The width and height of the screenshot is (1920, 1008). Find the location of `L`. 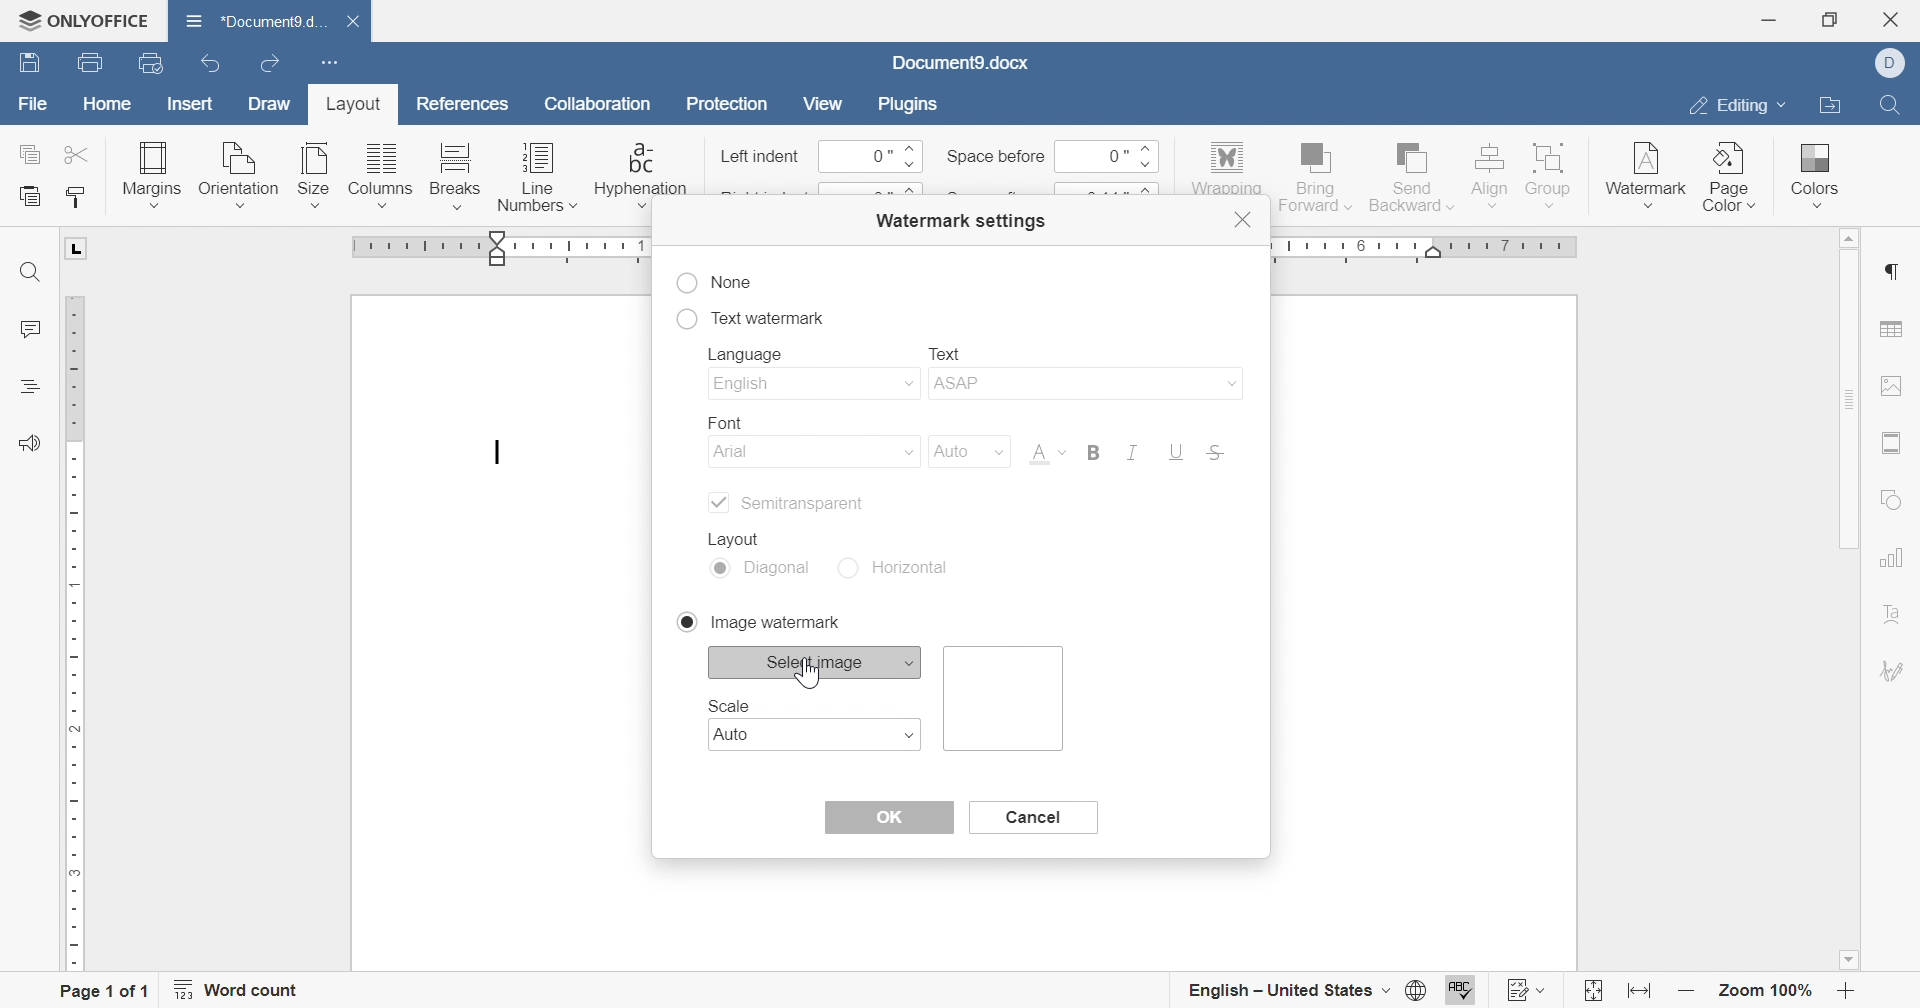

L is located at coordinates (79, 248).